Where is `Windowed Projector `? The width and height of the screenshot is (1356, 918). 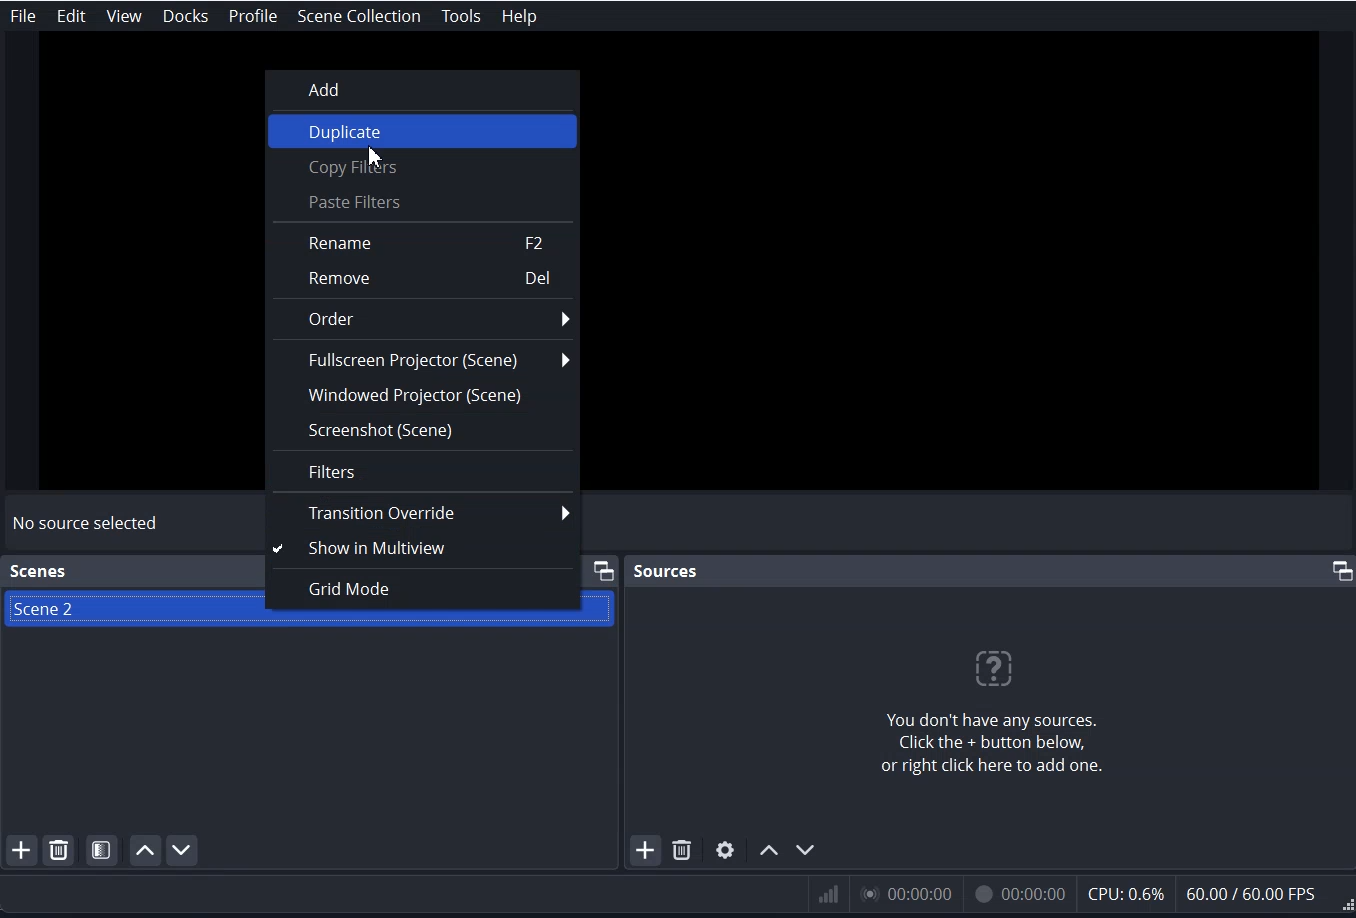 Windowed Projector  is located at coordinates (423, 396).